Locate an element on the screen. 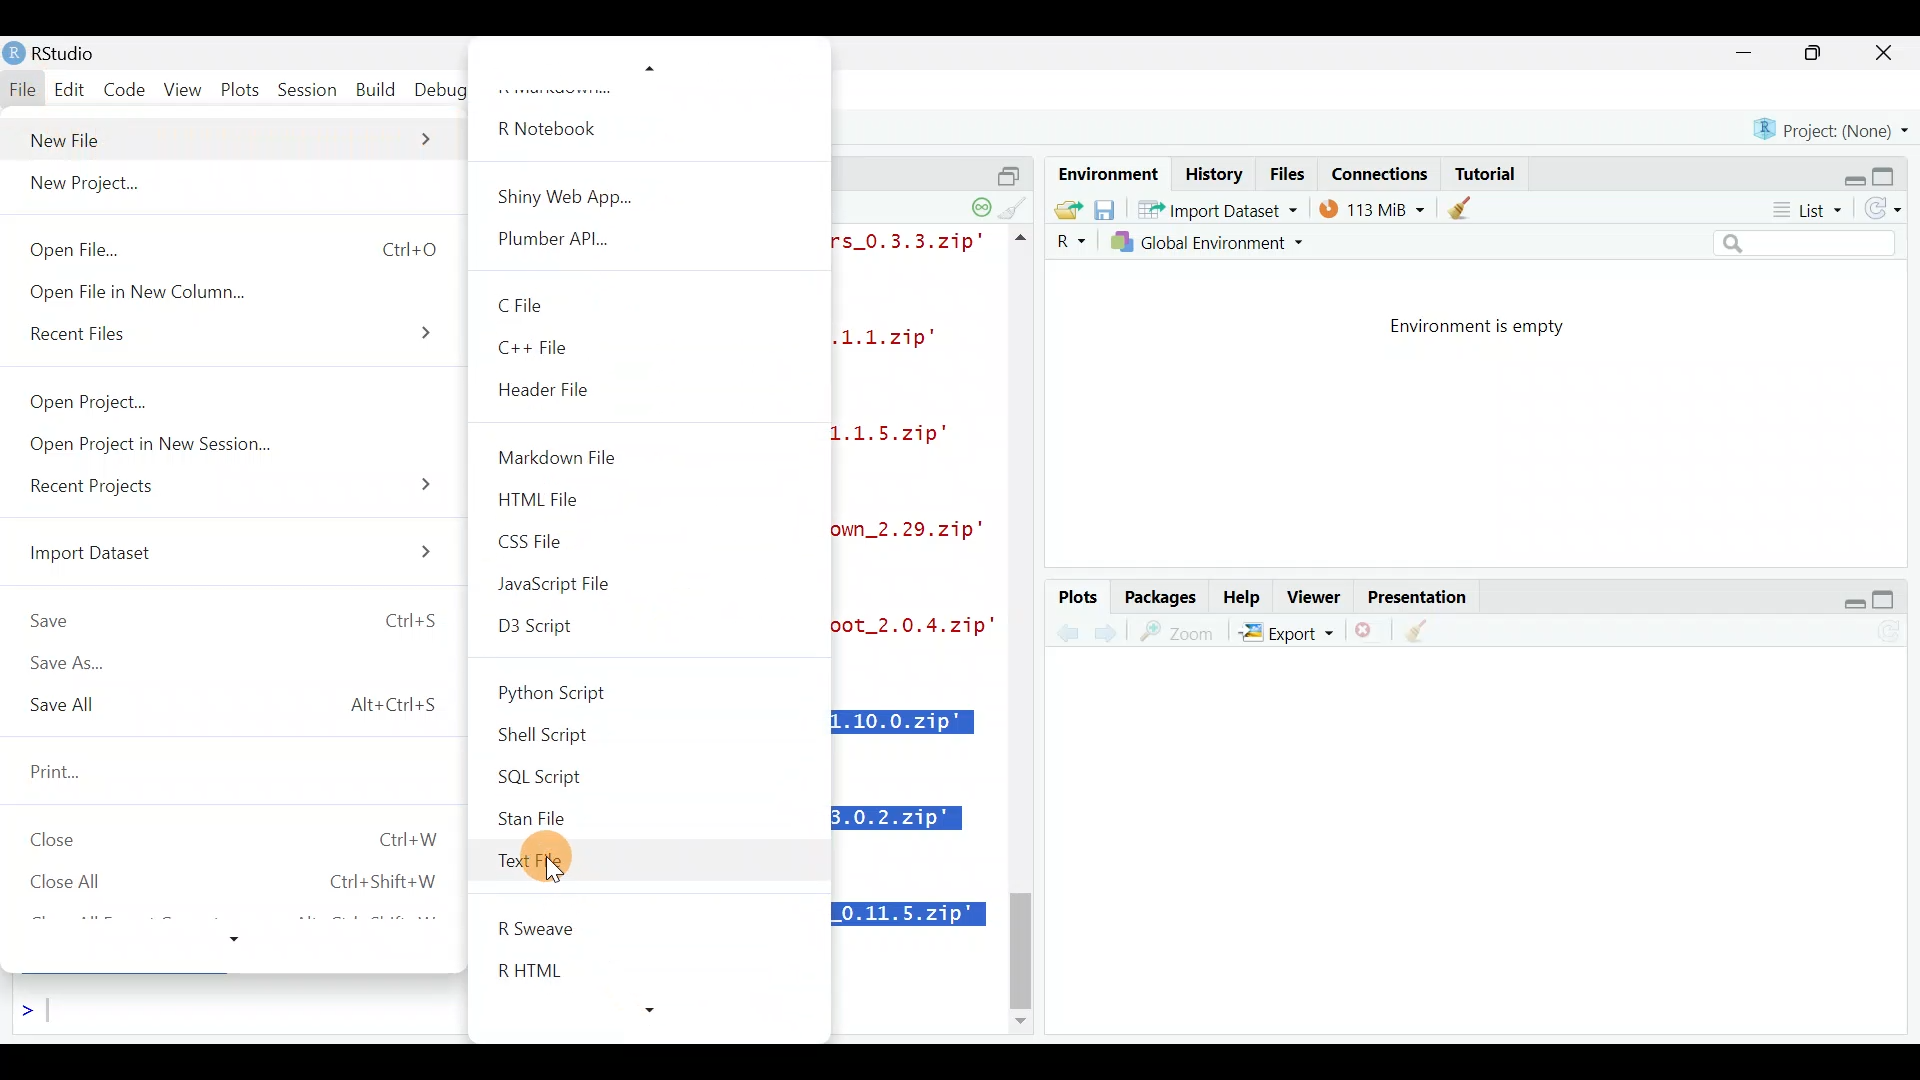 This screenshot has height=1080, width=1920. Plots is located at coordinates (241, 86).